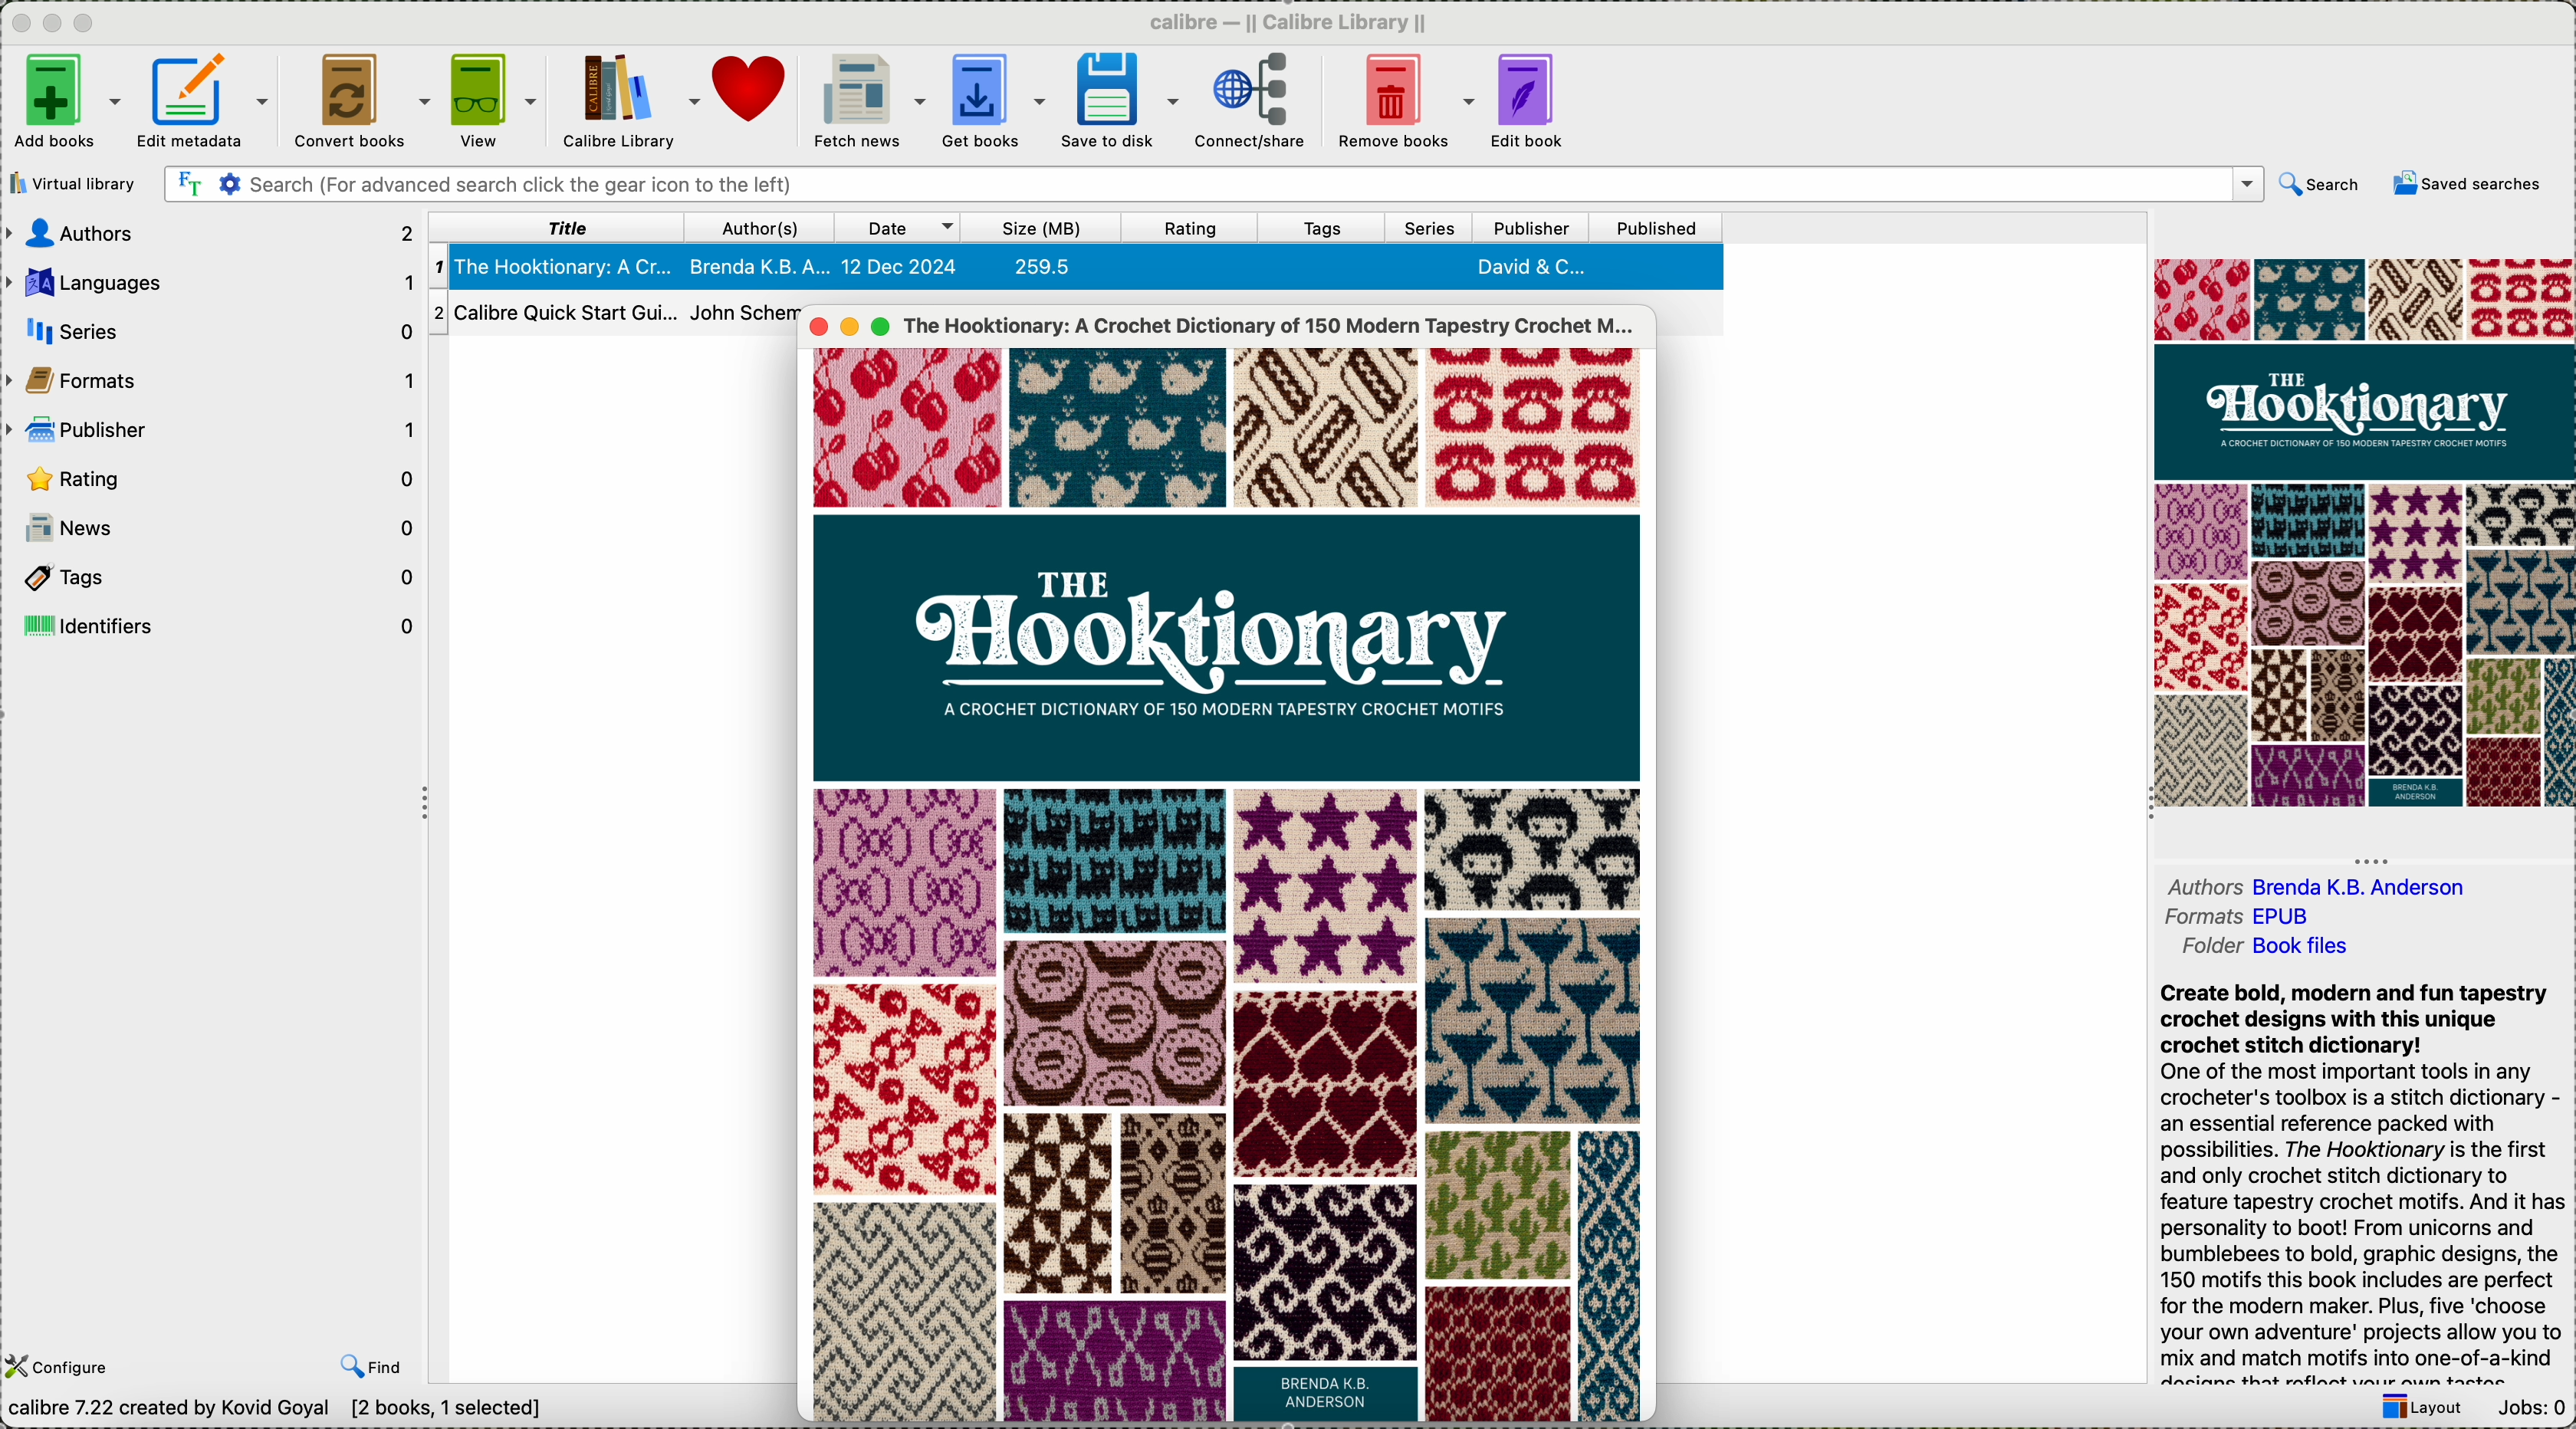 This screenshot has width=2576, height=1429. I want to click on second book, so click(610, 316).